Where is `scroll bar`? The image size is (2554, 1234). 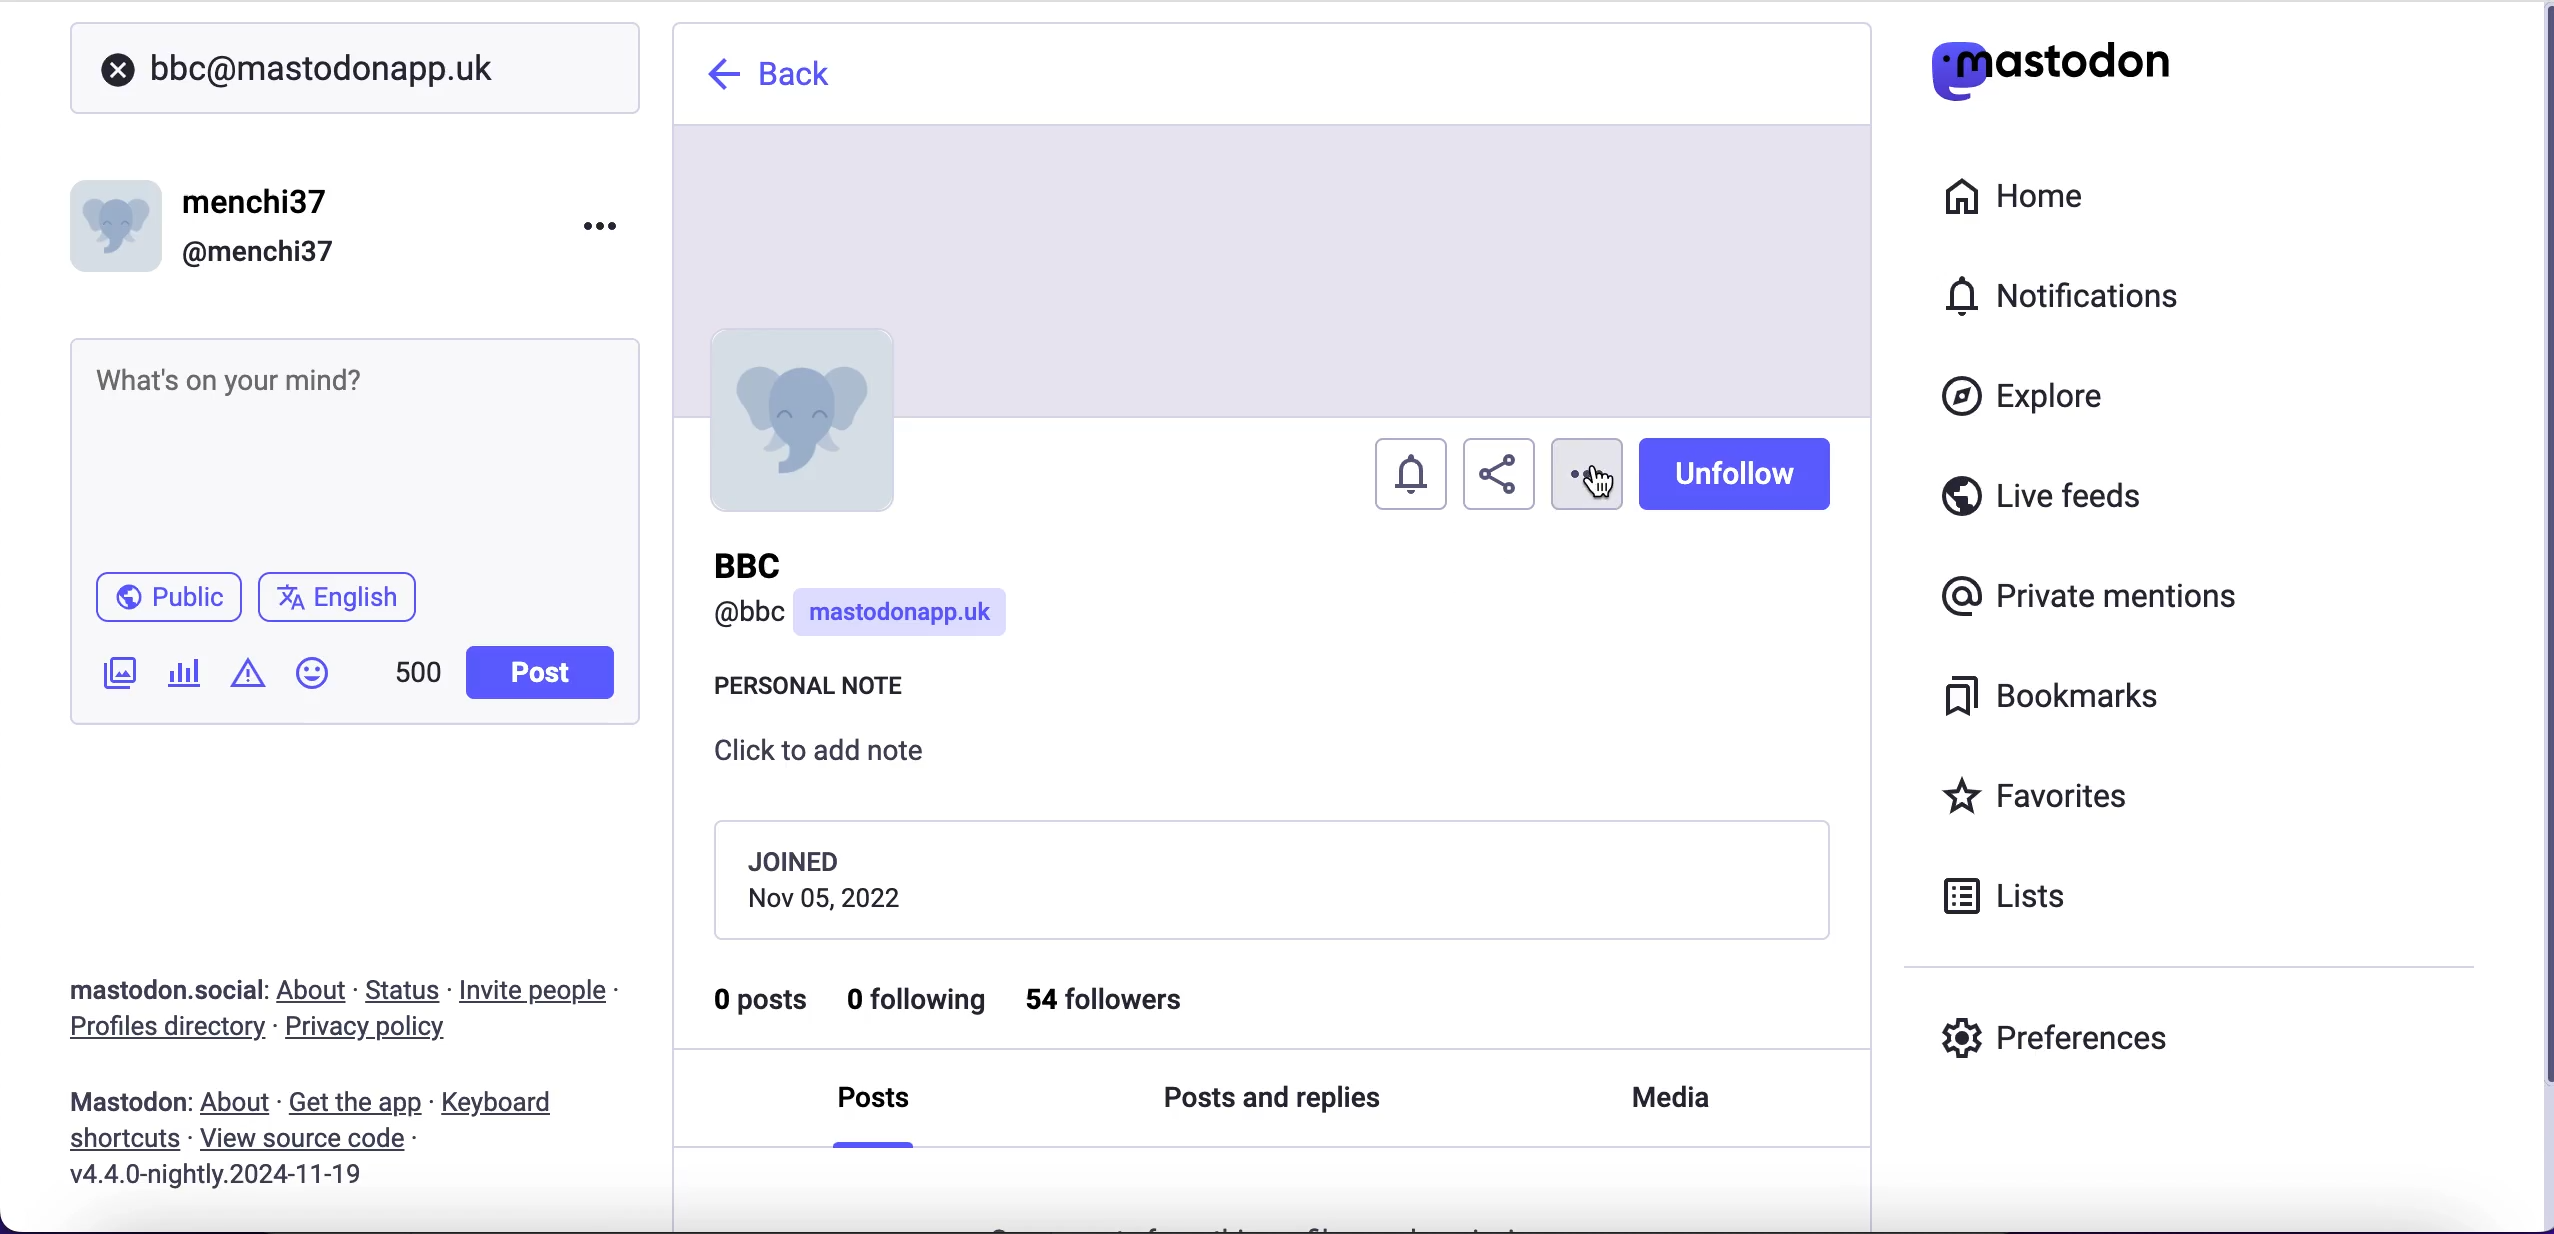
scroll bar is located at coordinates (2539, 614).